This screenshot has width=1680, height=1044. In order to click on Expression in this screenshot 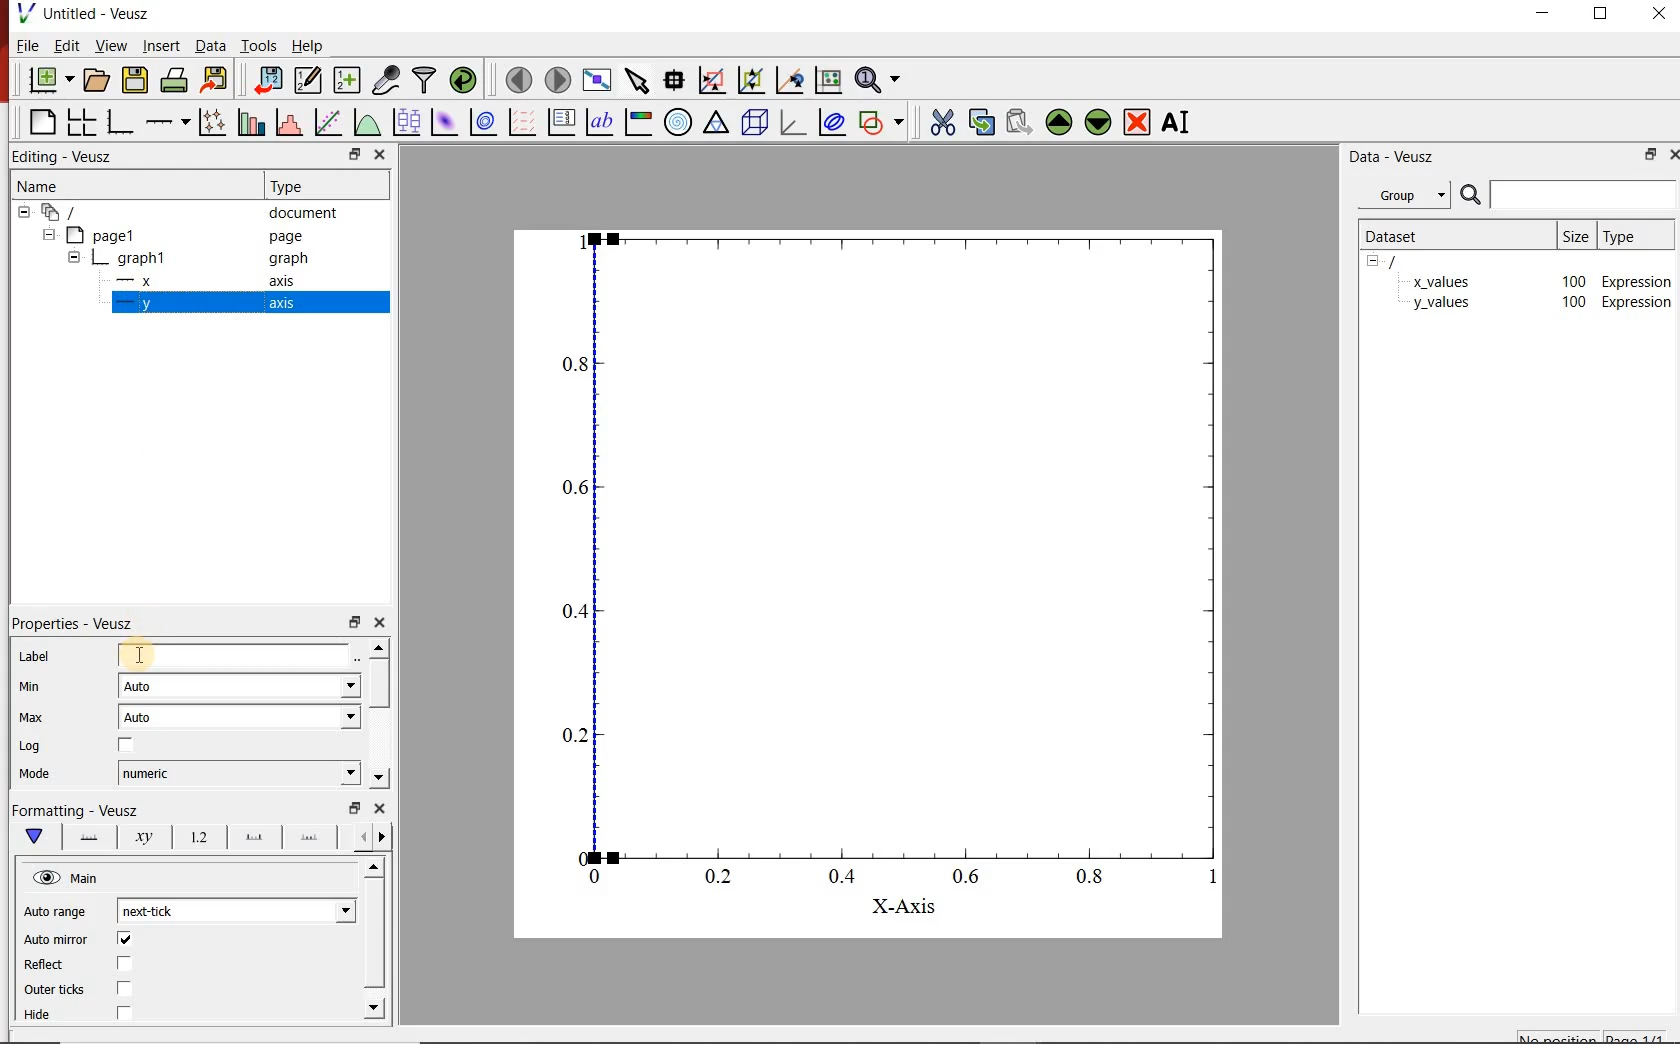, I will do `click(1637, 303)`.